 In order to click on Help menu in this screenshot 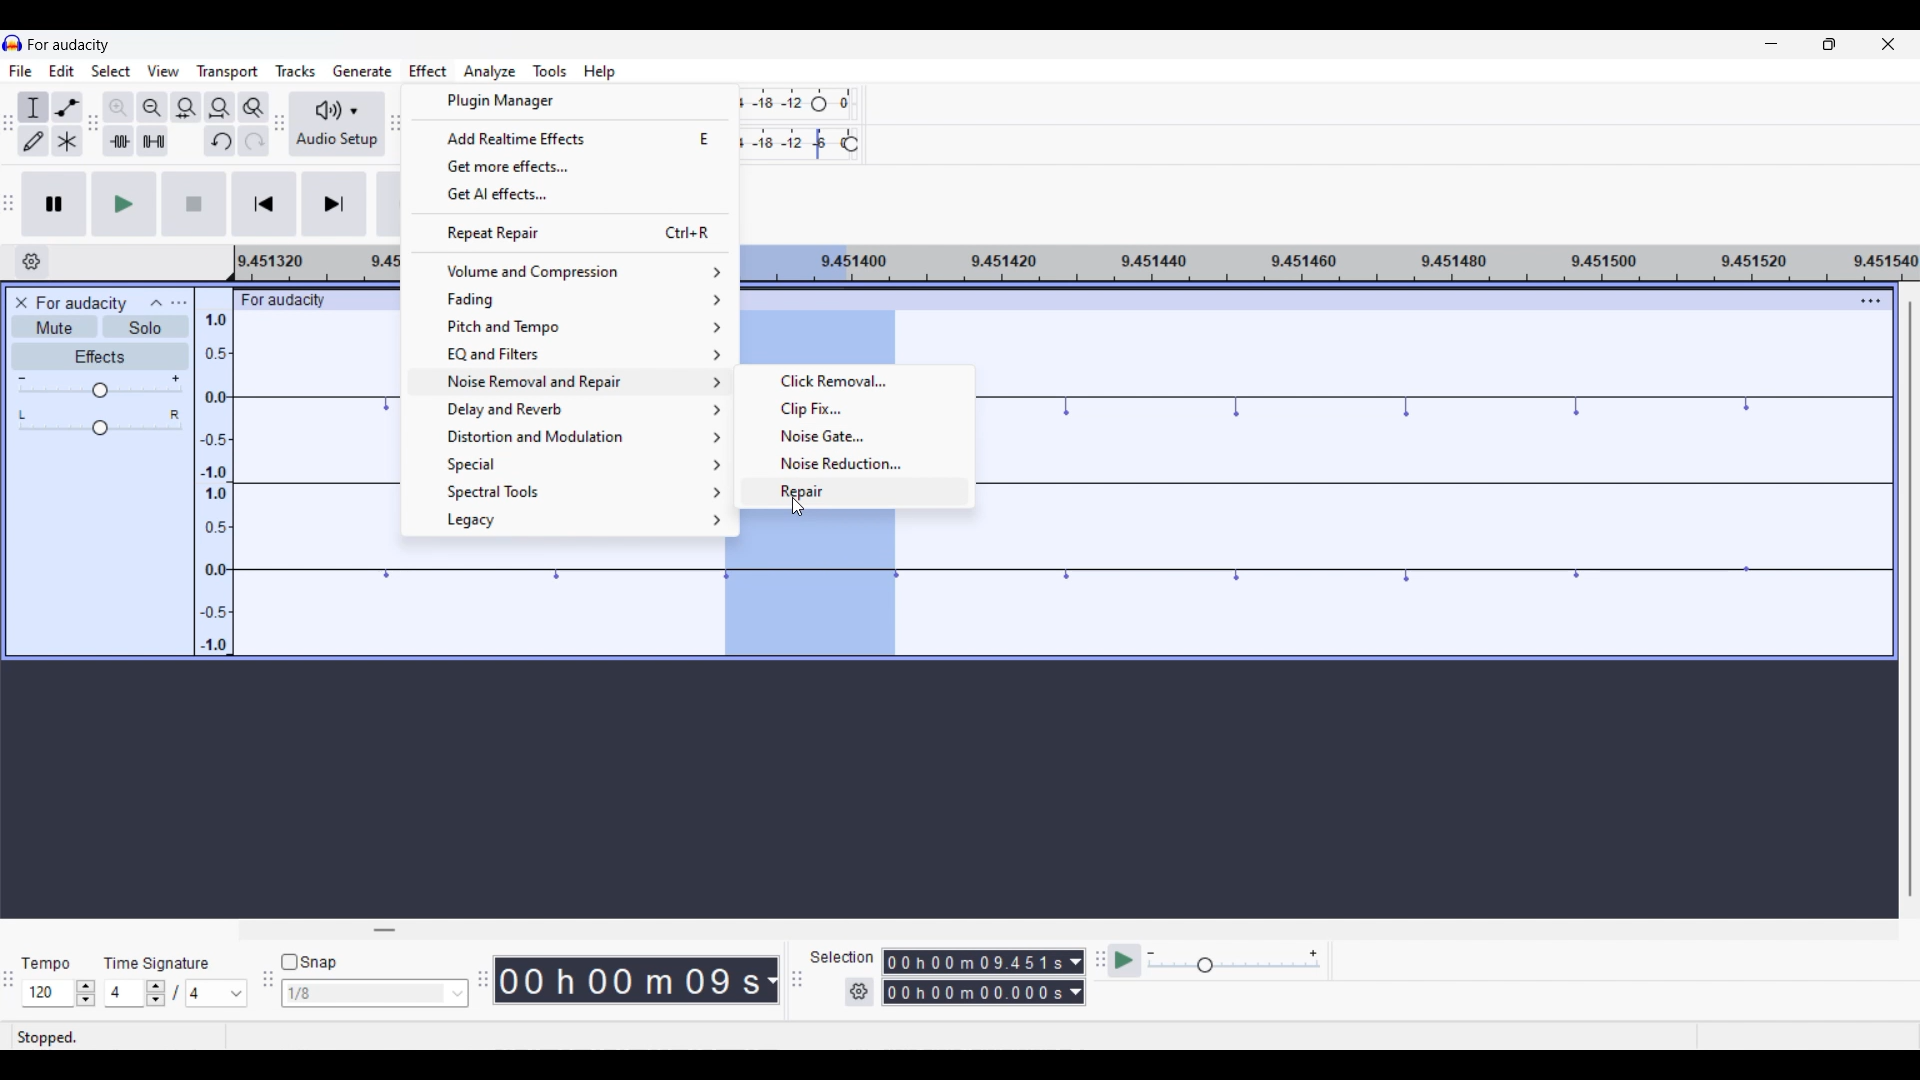, I will do `click(600, 73)`.